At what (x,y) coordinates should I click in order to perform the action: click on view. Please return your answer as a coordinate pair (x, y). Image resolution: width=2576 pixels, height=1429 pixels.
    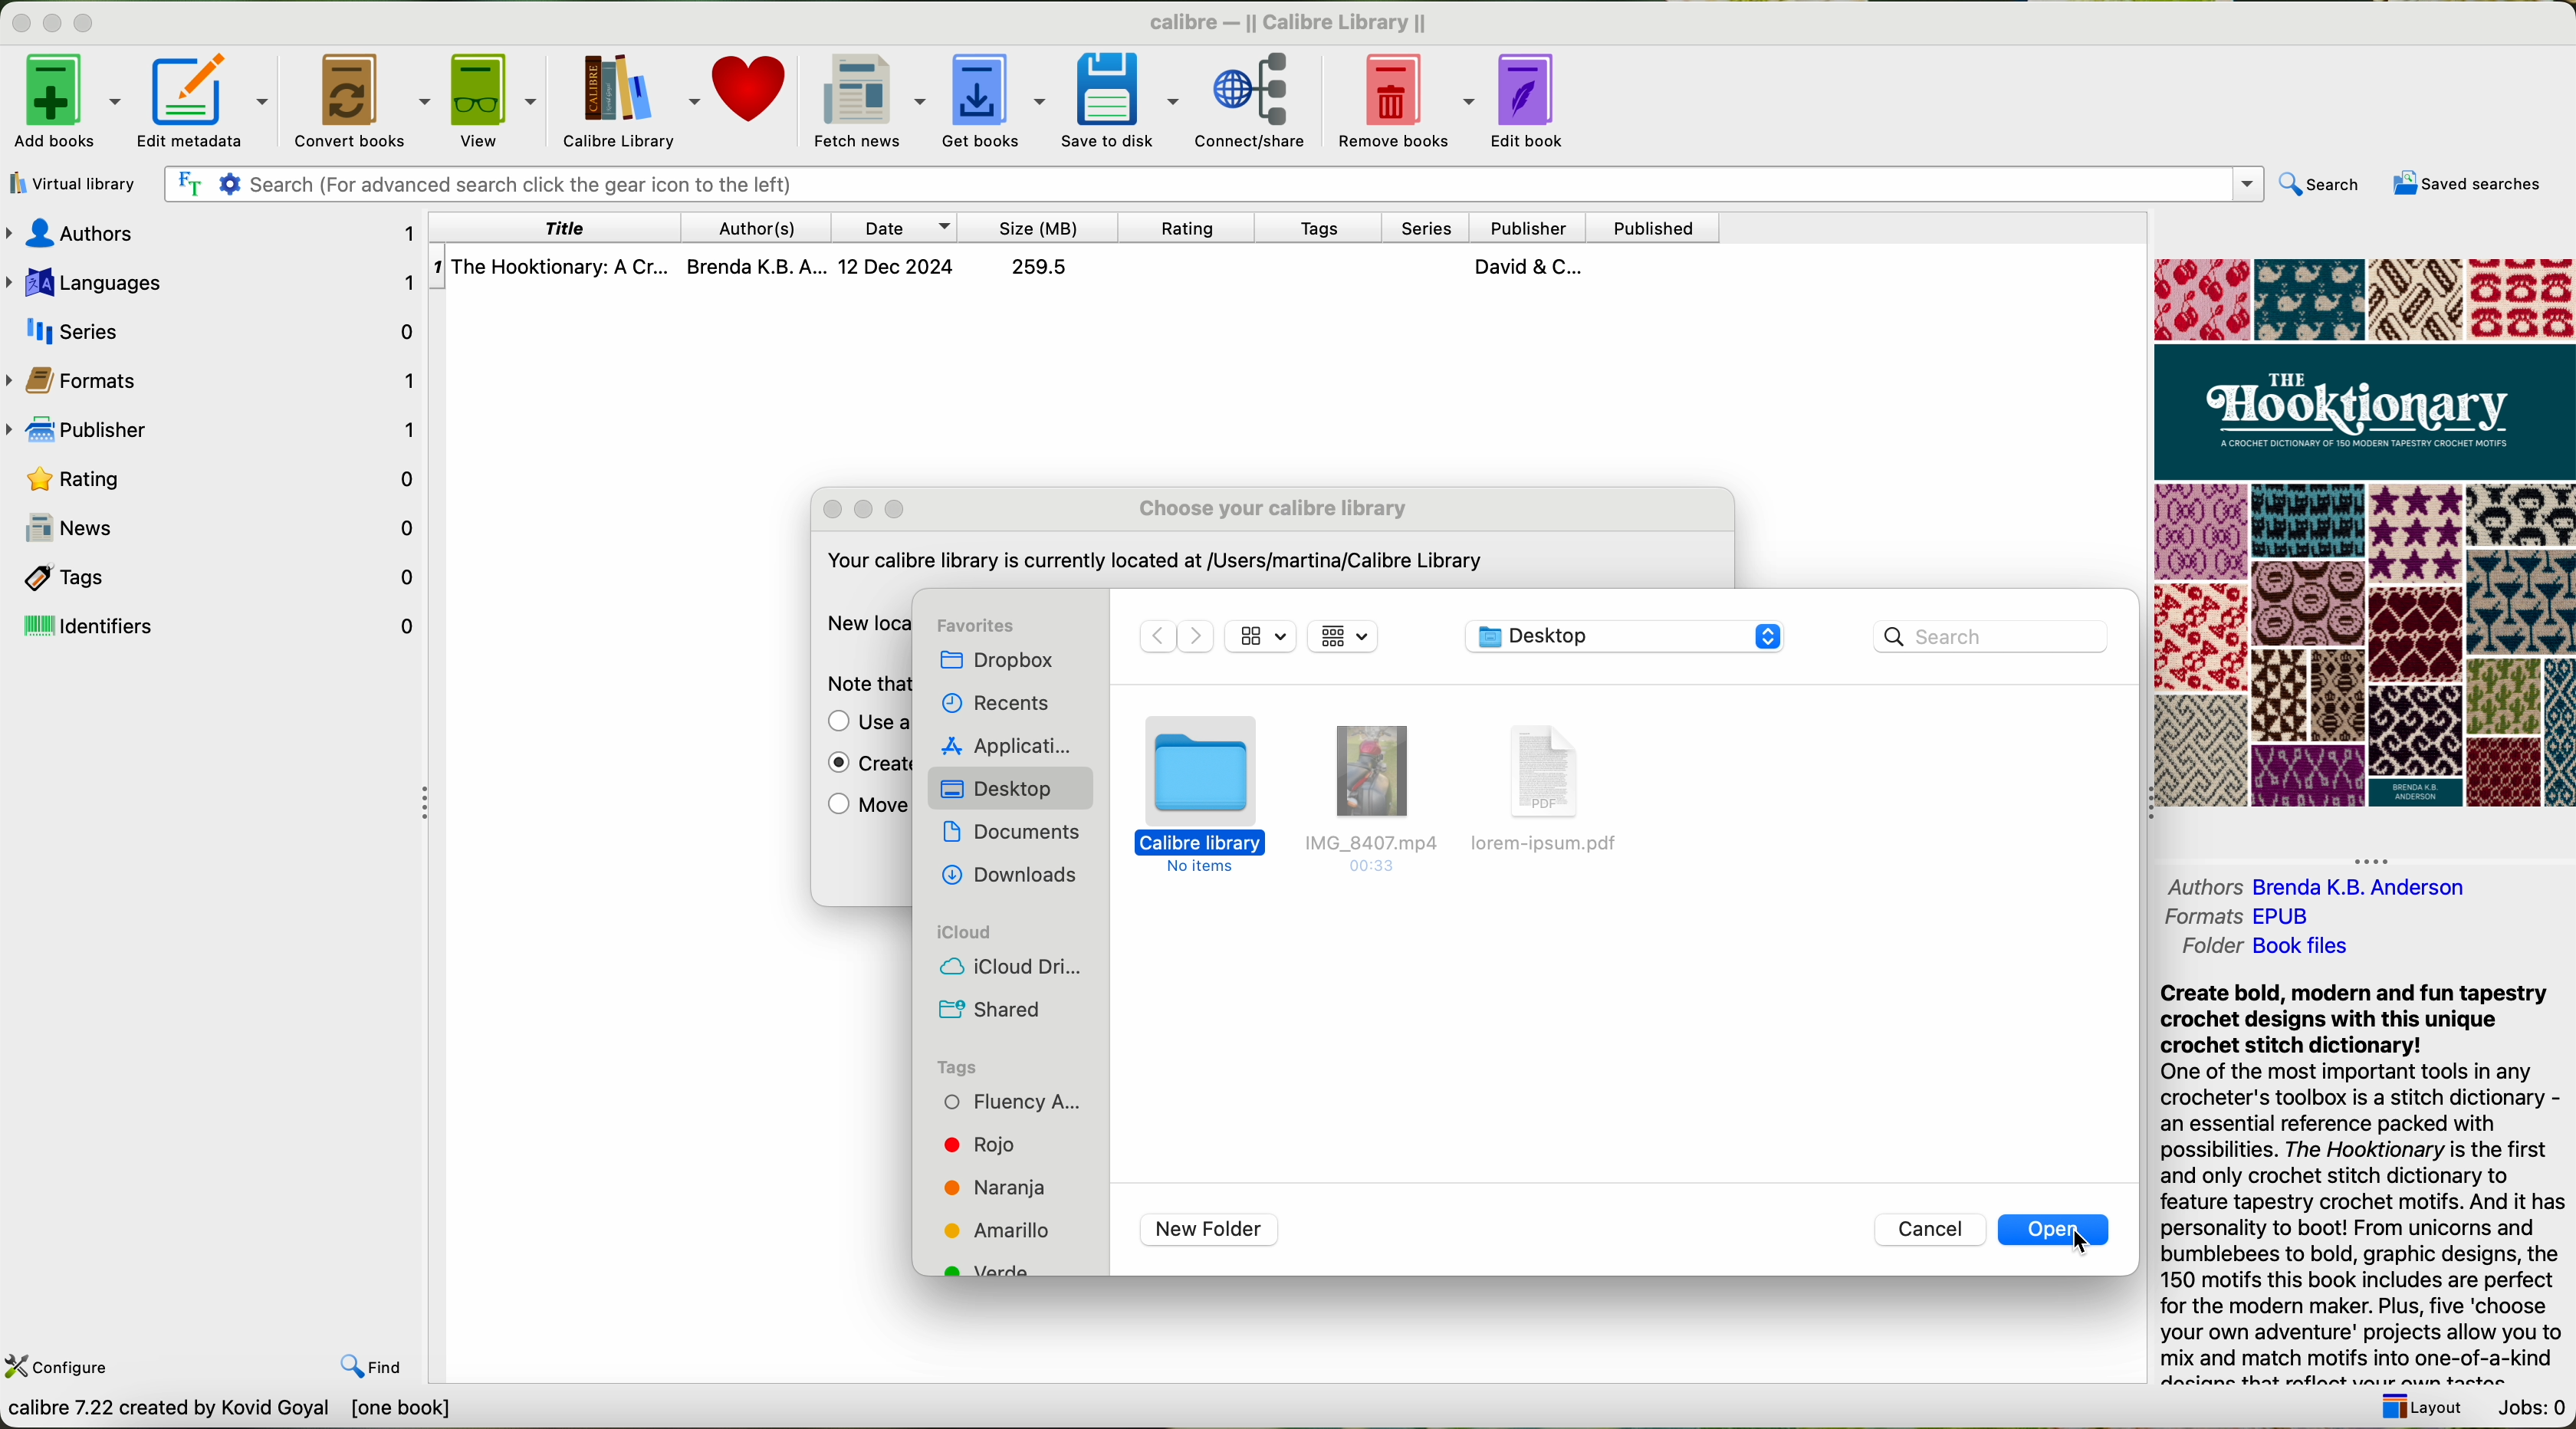
    Looking at the image, I should click on (491, 99).